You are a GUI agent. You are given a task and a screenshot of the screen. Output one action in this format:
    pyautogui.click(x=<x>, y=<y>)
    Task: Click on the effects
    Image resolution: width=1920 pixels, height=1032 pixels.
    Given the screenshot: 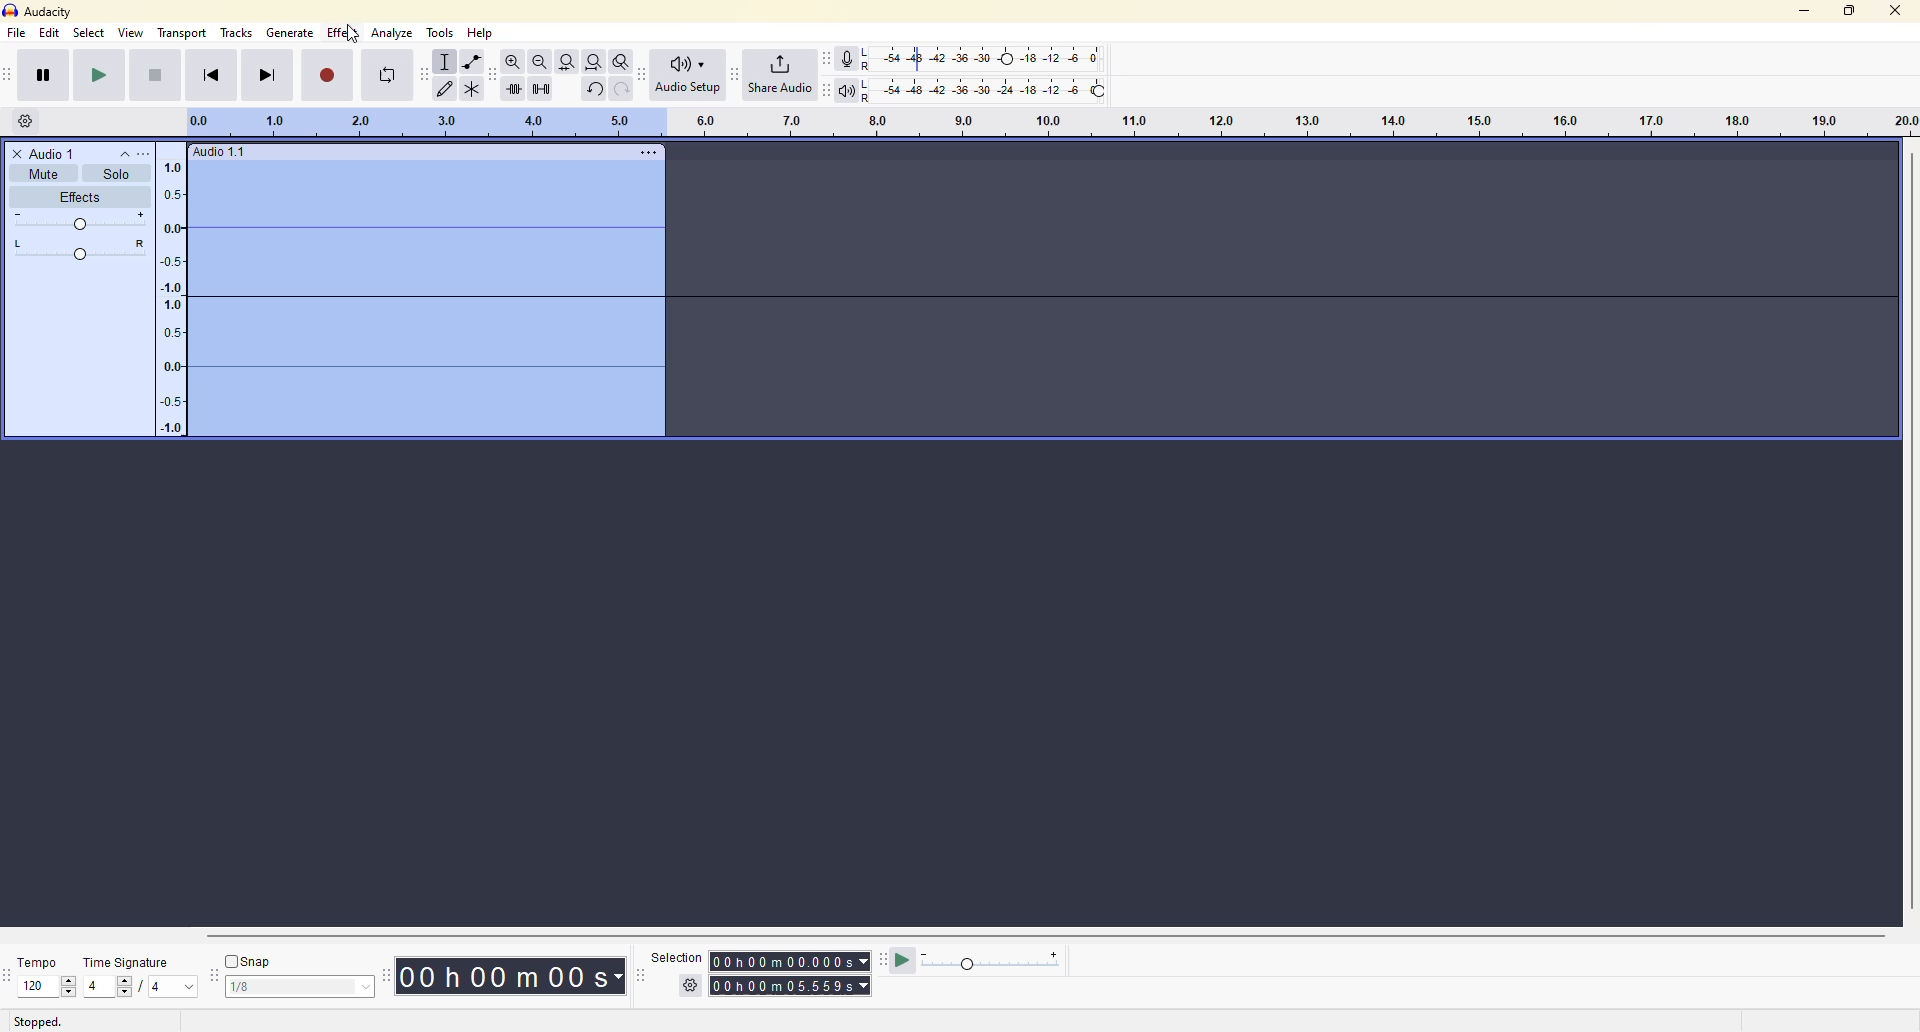 What is the action you would take?
    pyautogui.click(x=78, y=198)
    